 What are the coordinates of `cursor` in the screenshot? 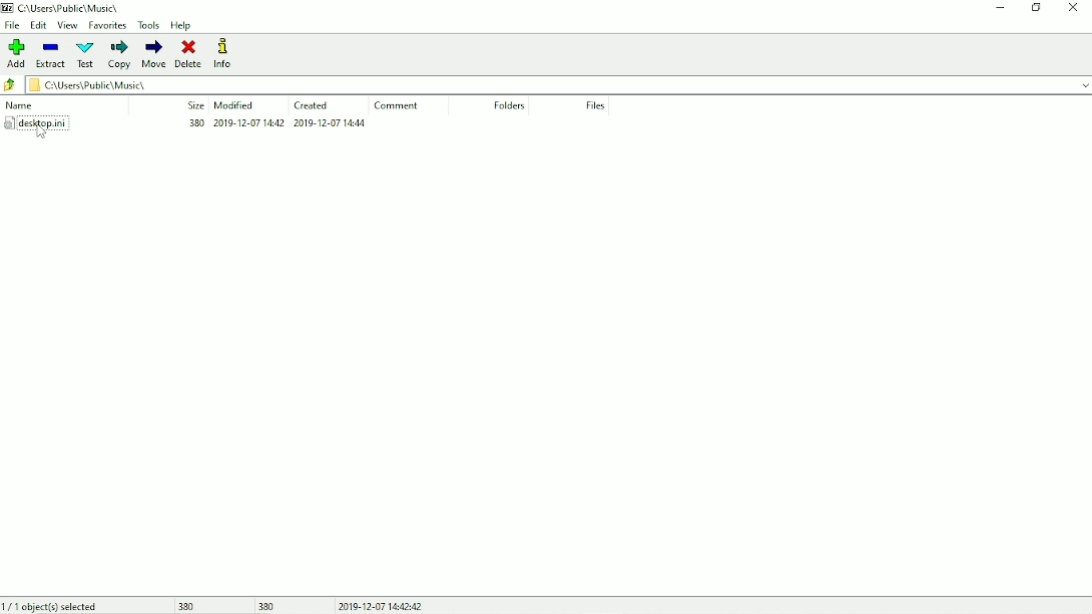 It's located at (41, 133).